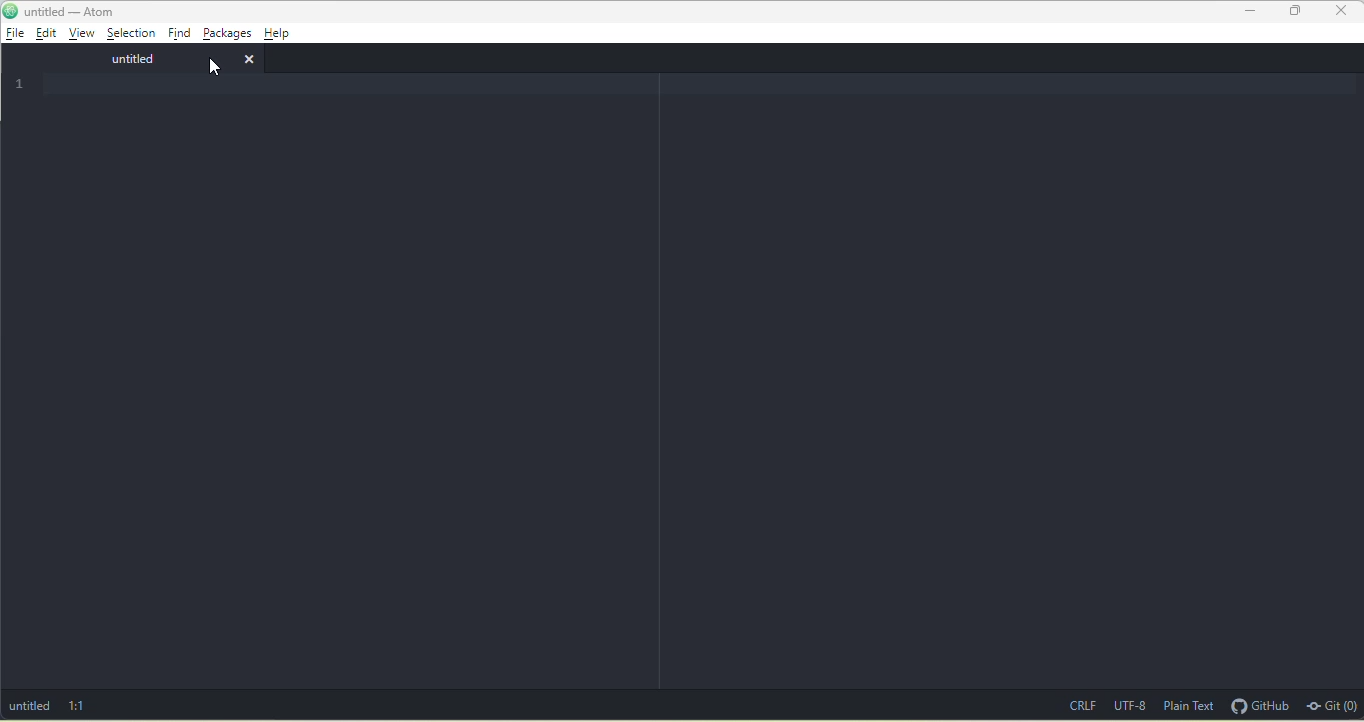  I want to click on selection, so click(131, 34).